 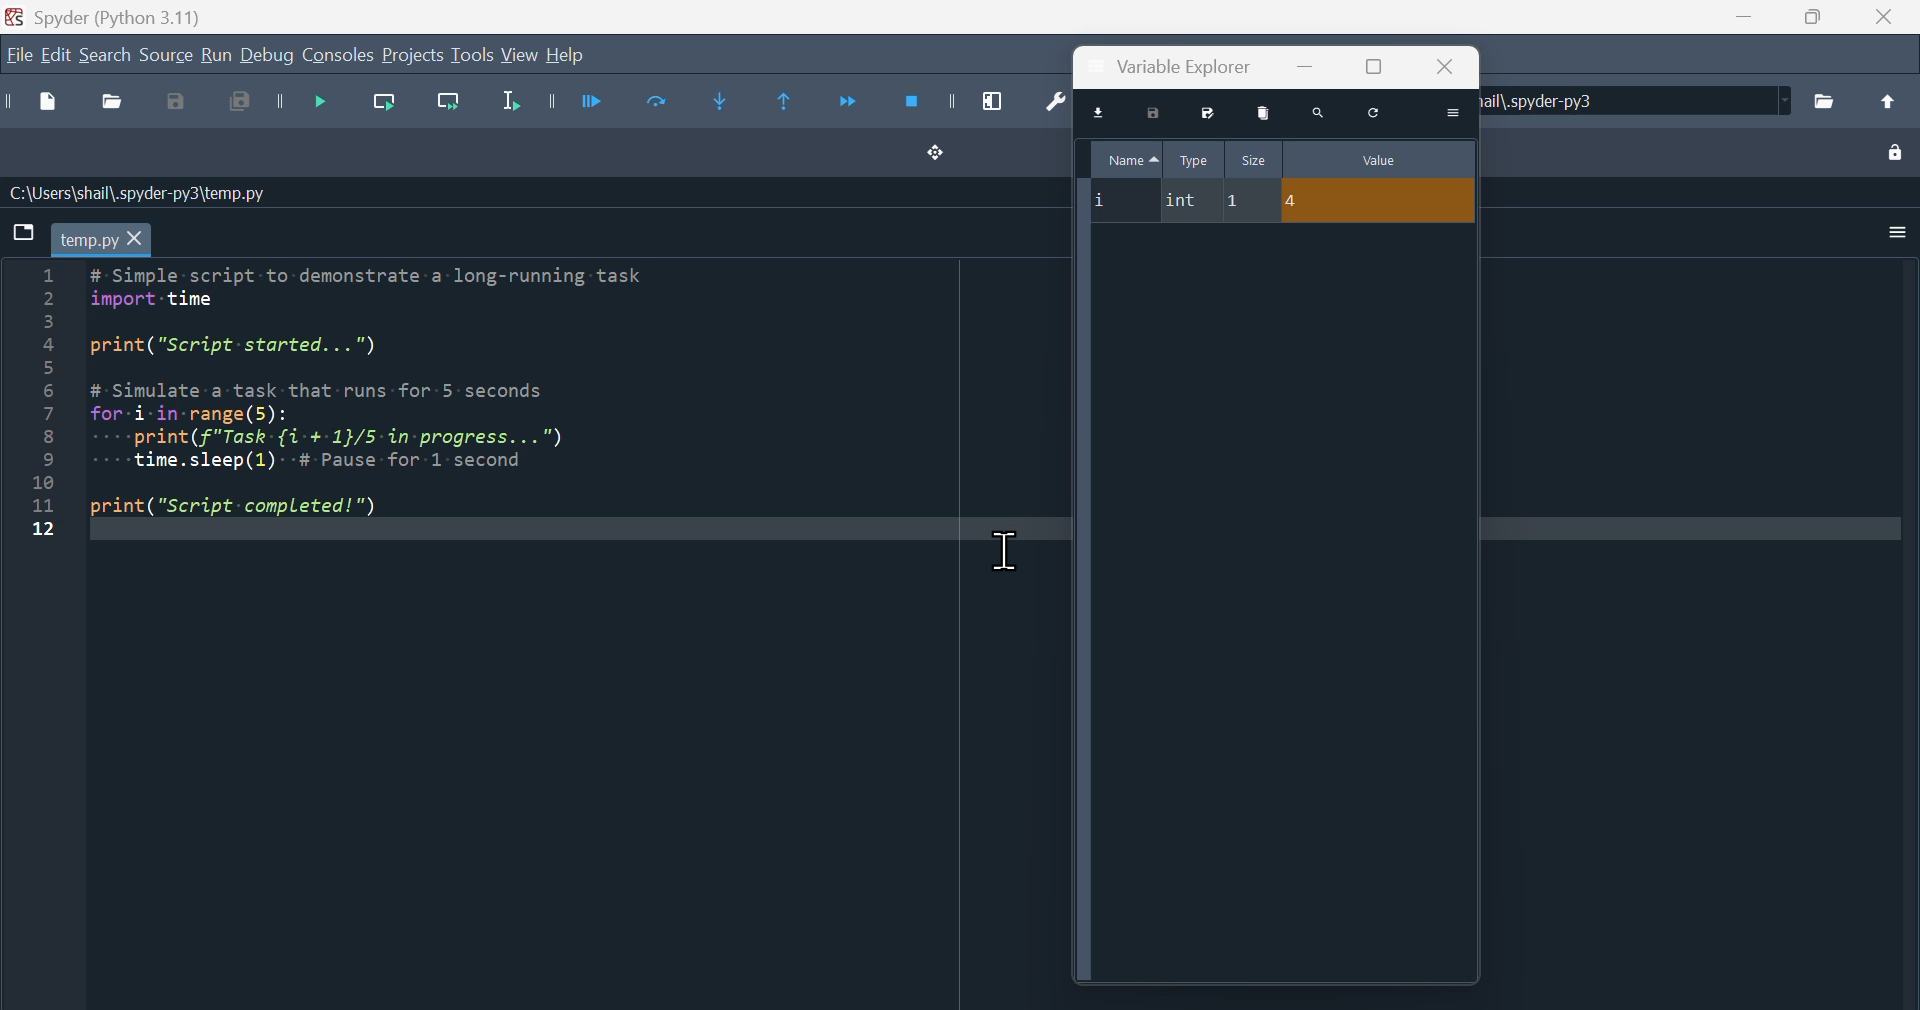 I want to click on file, so click(x=18, y=54).